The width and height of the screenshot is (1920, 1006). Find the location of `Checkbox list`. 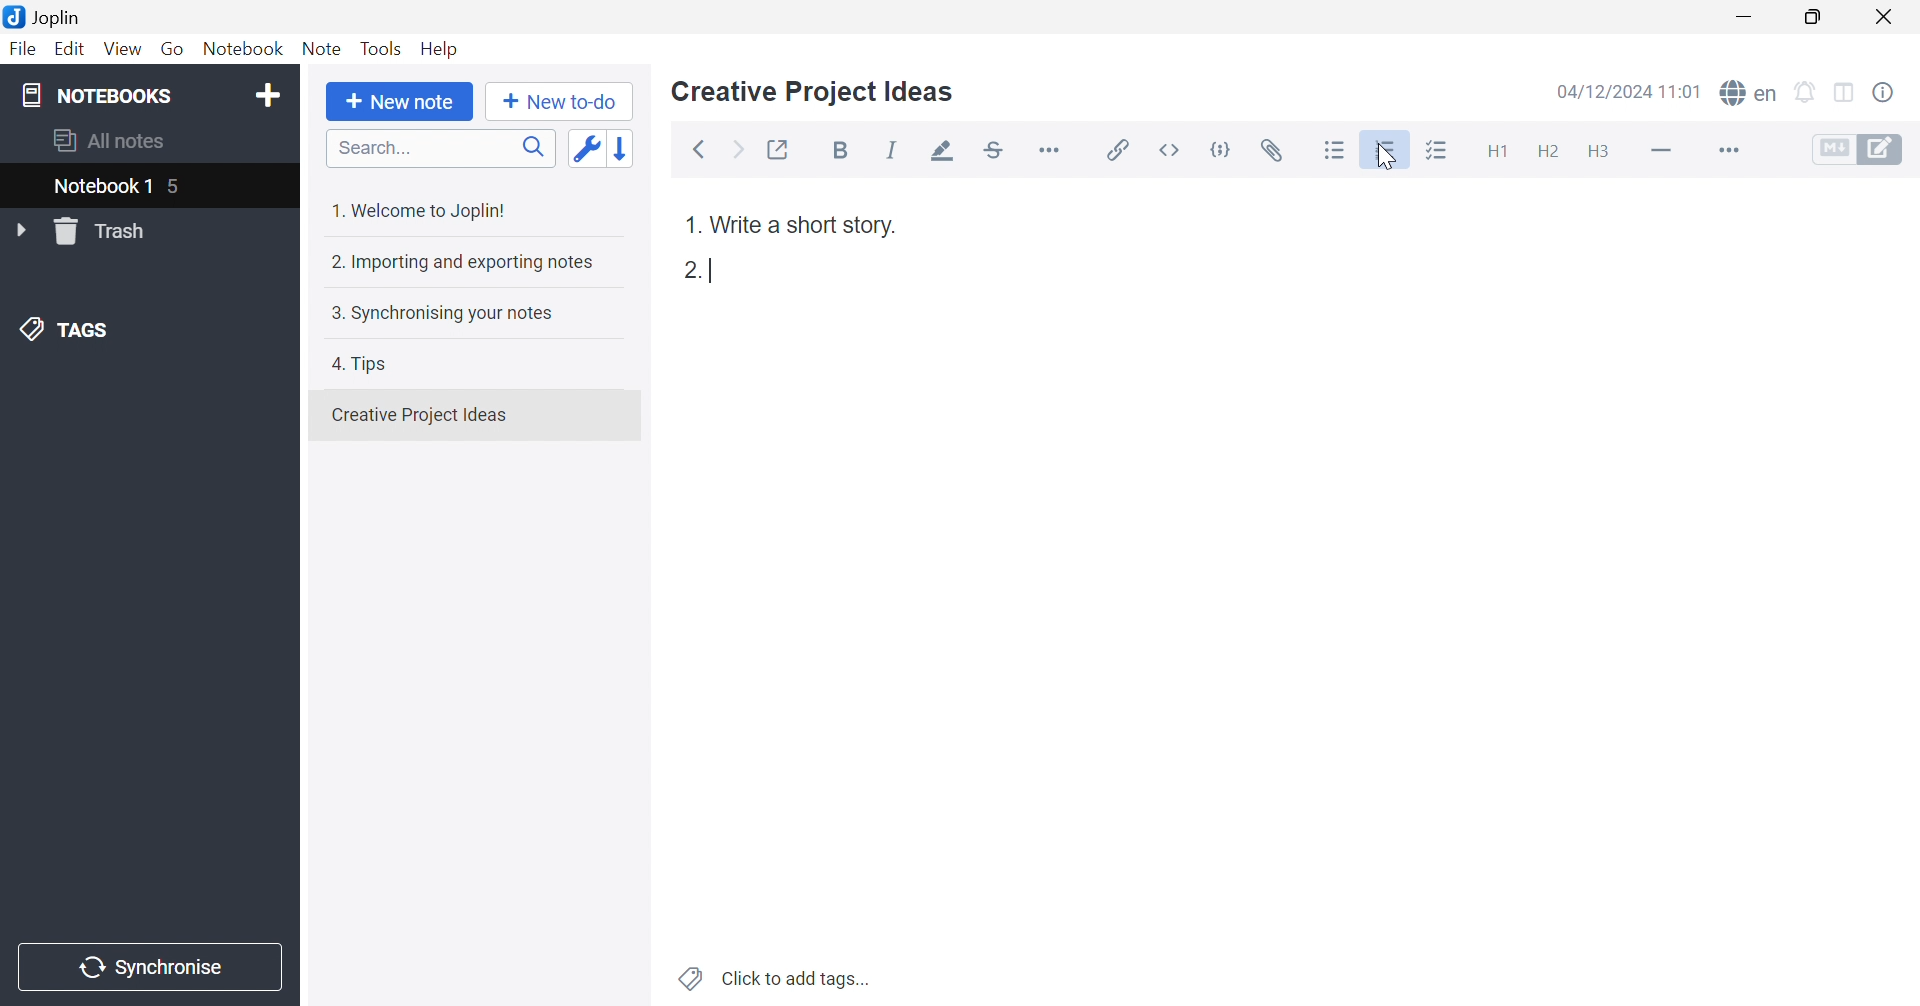

Checkbox list is located at coordinates (1435, 155).